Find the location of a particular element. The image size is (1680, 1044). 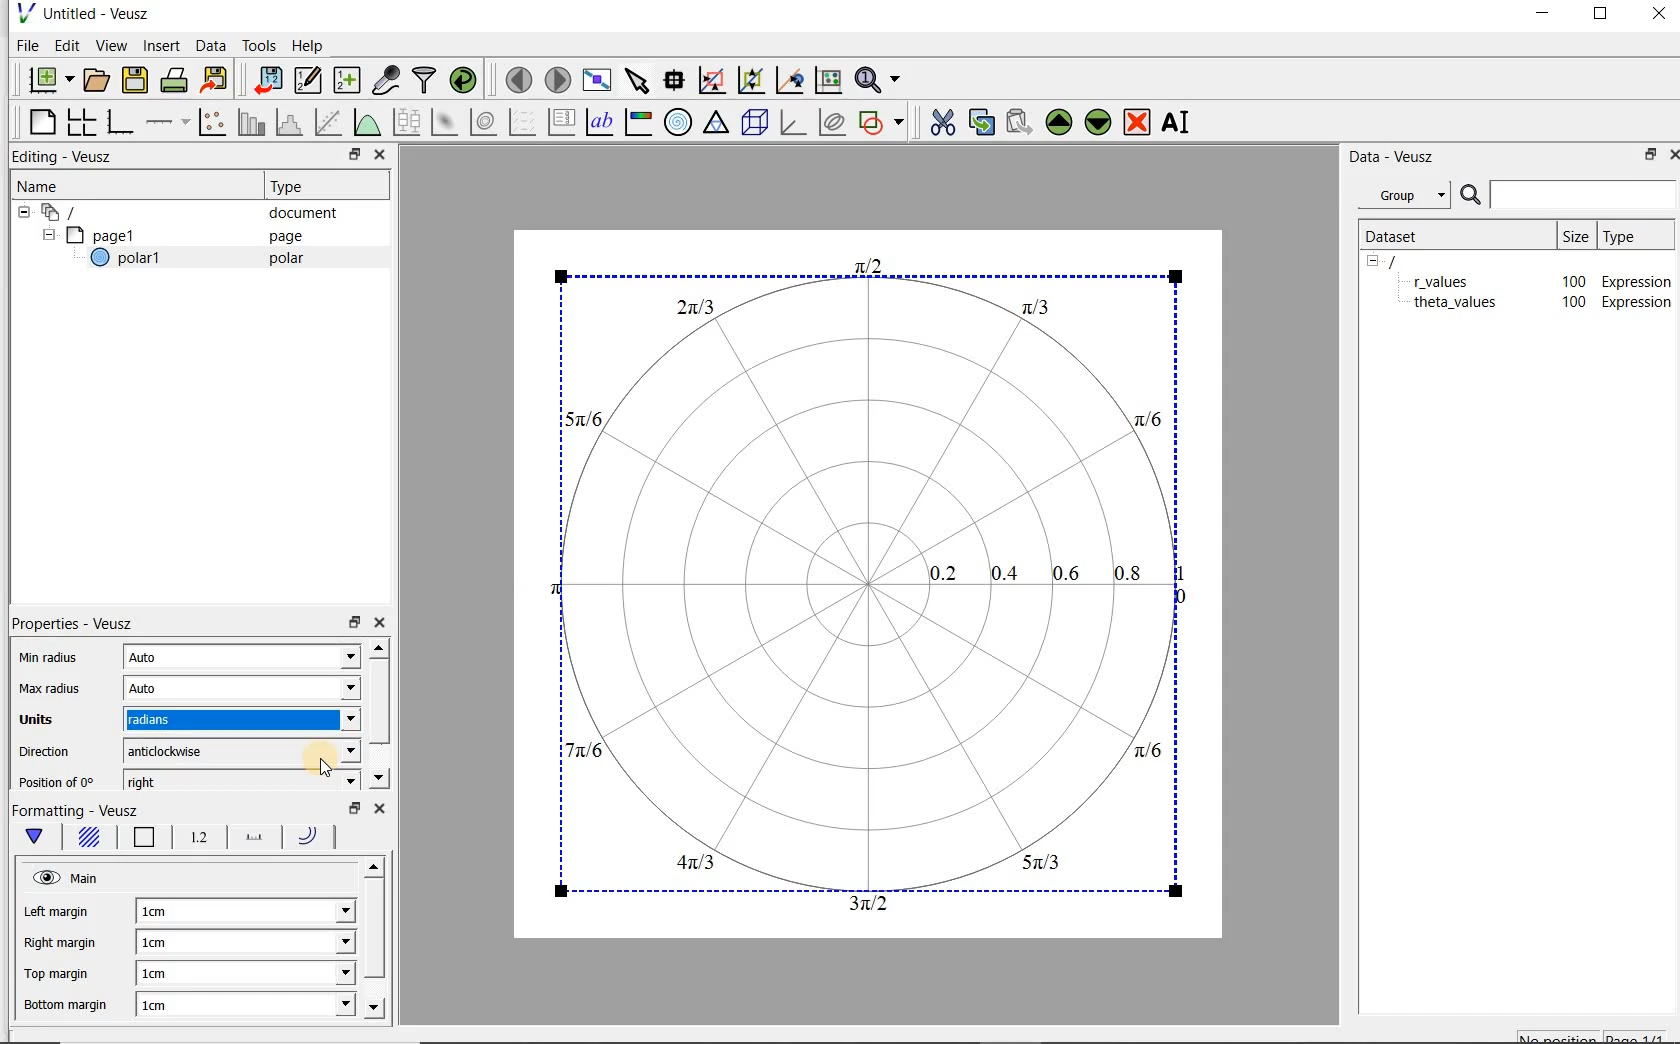

Position of 0° is located at coordinates (62, 781).